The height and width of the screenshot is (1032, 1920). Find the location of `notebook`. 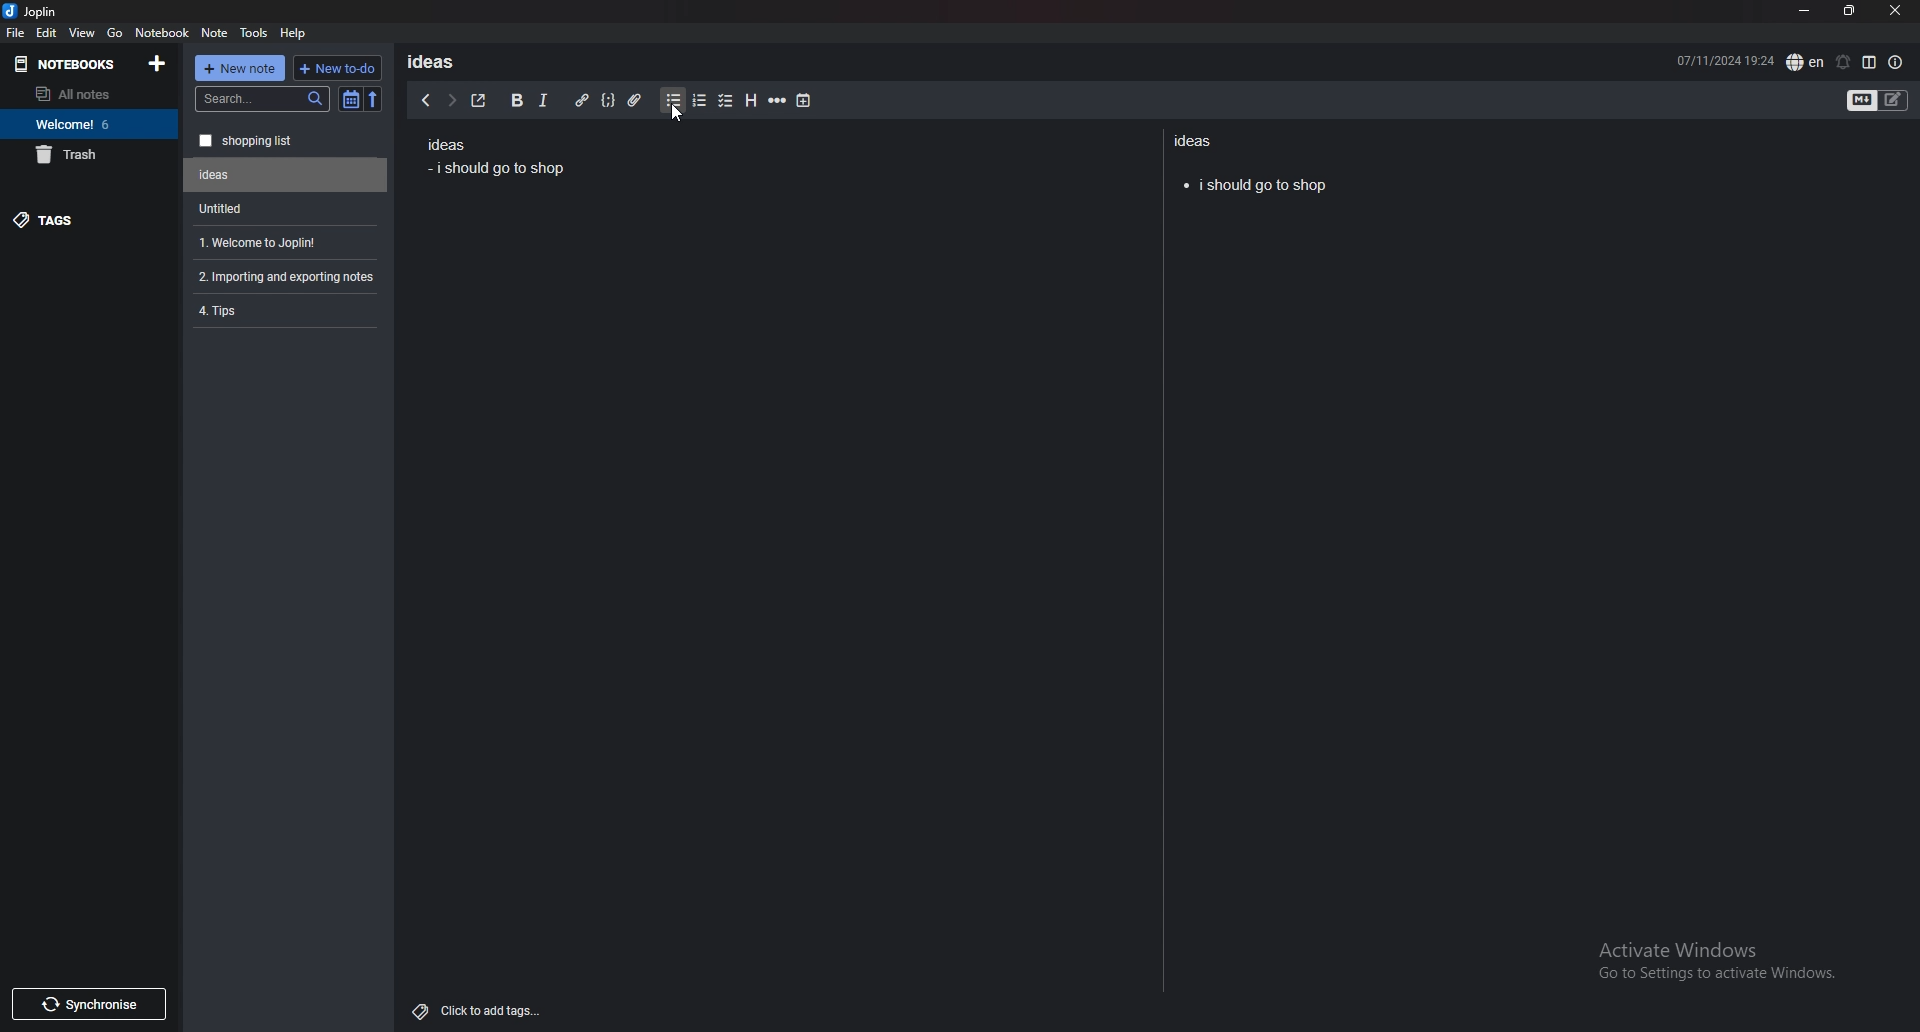

notebook is located at coordinates (162, 31).